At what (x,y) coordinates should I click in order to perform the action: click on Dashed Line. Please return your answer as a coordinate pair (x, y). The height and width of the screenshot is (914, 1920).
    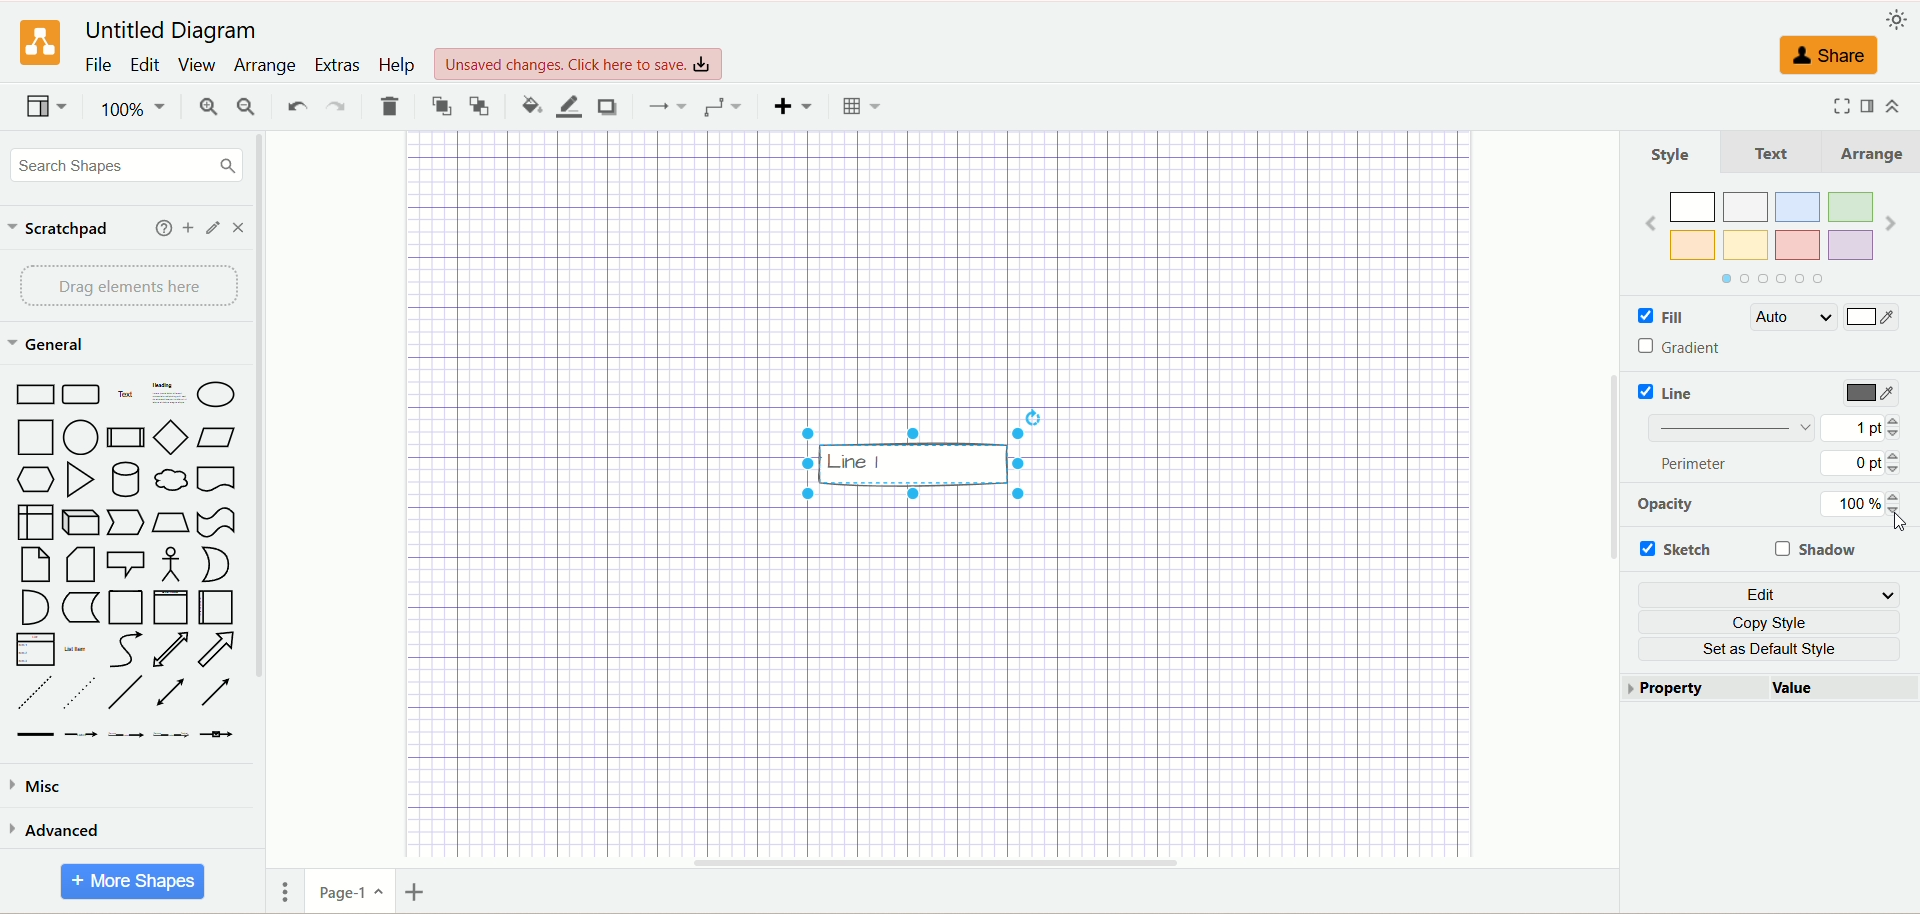
    Looking at the image, I should click on (34, 692).